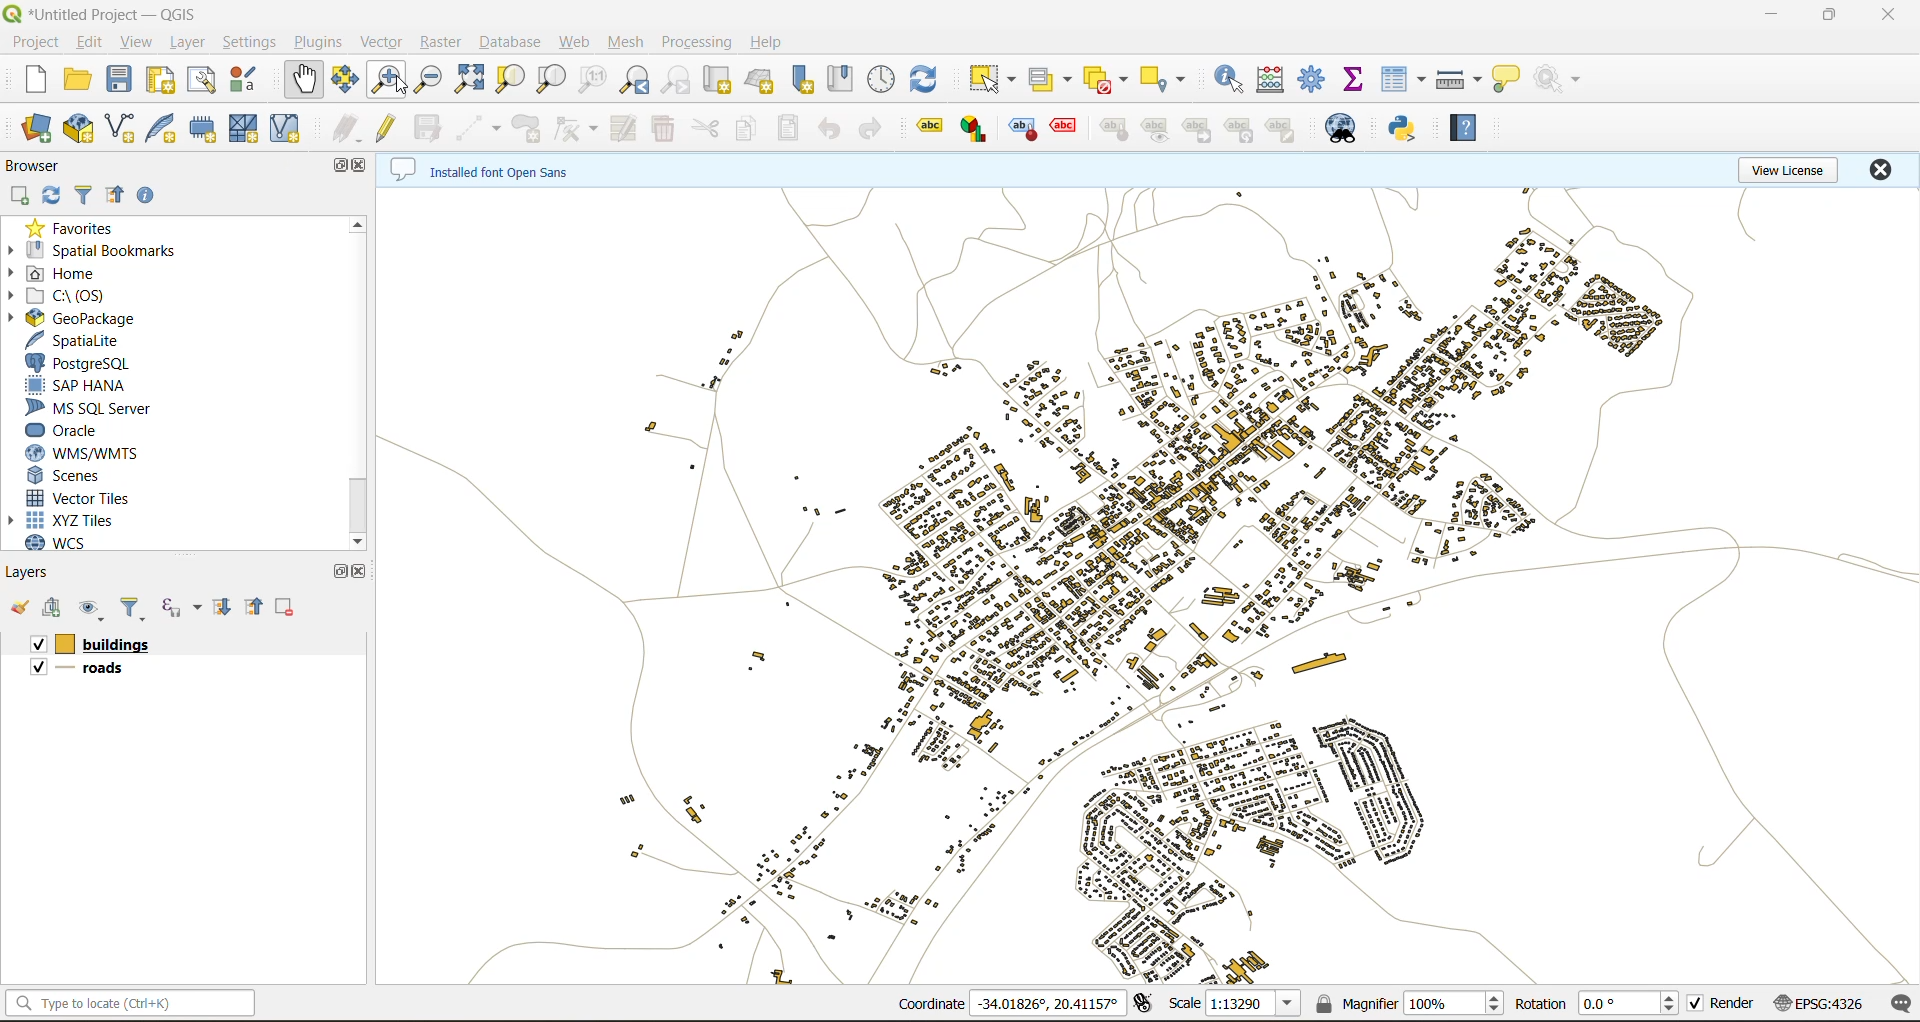  Describe the element at coordinates (288, 133) in the screenshot. I see `new virtual layer` at that location.